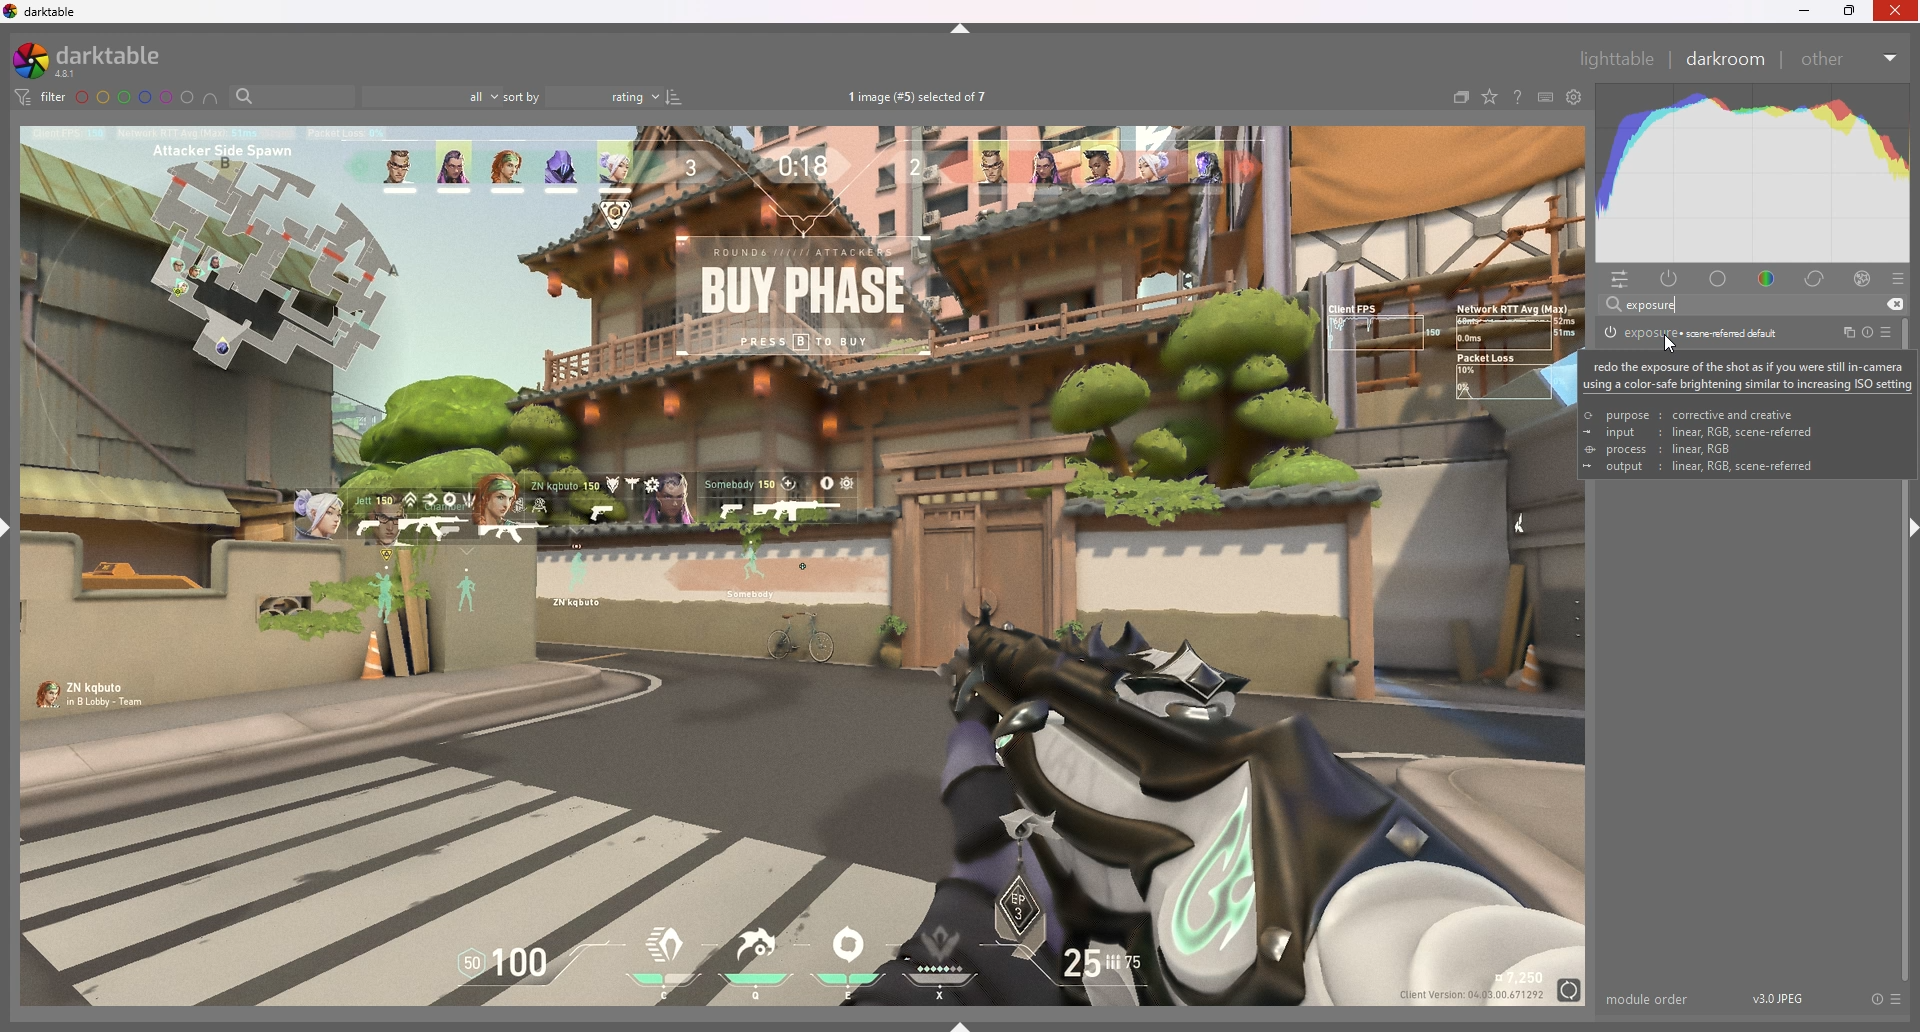 The height and width of the screenshot is (1032, 1920). What do you see at coordinates (805, 565) in the screenshot?
I see `image` at bounding box center [805, 565].